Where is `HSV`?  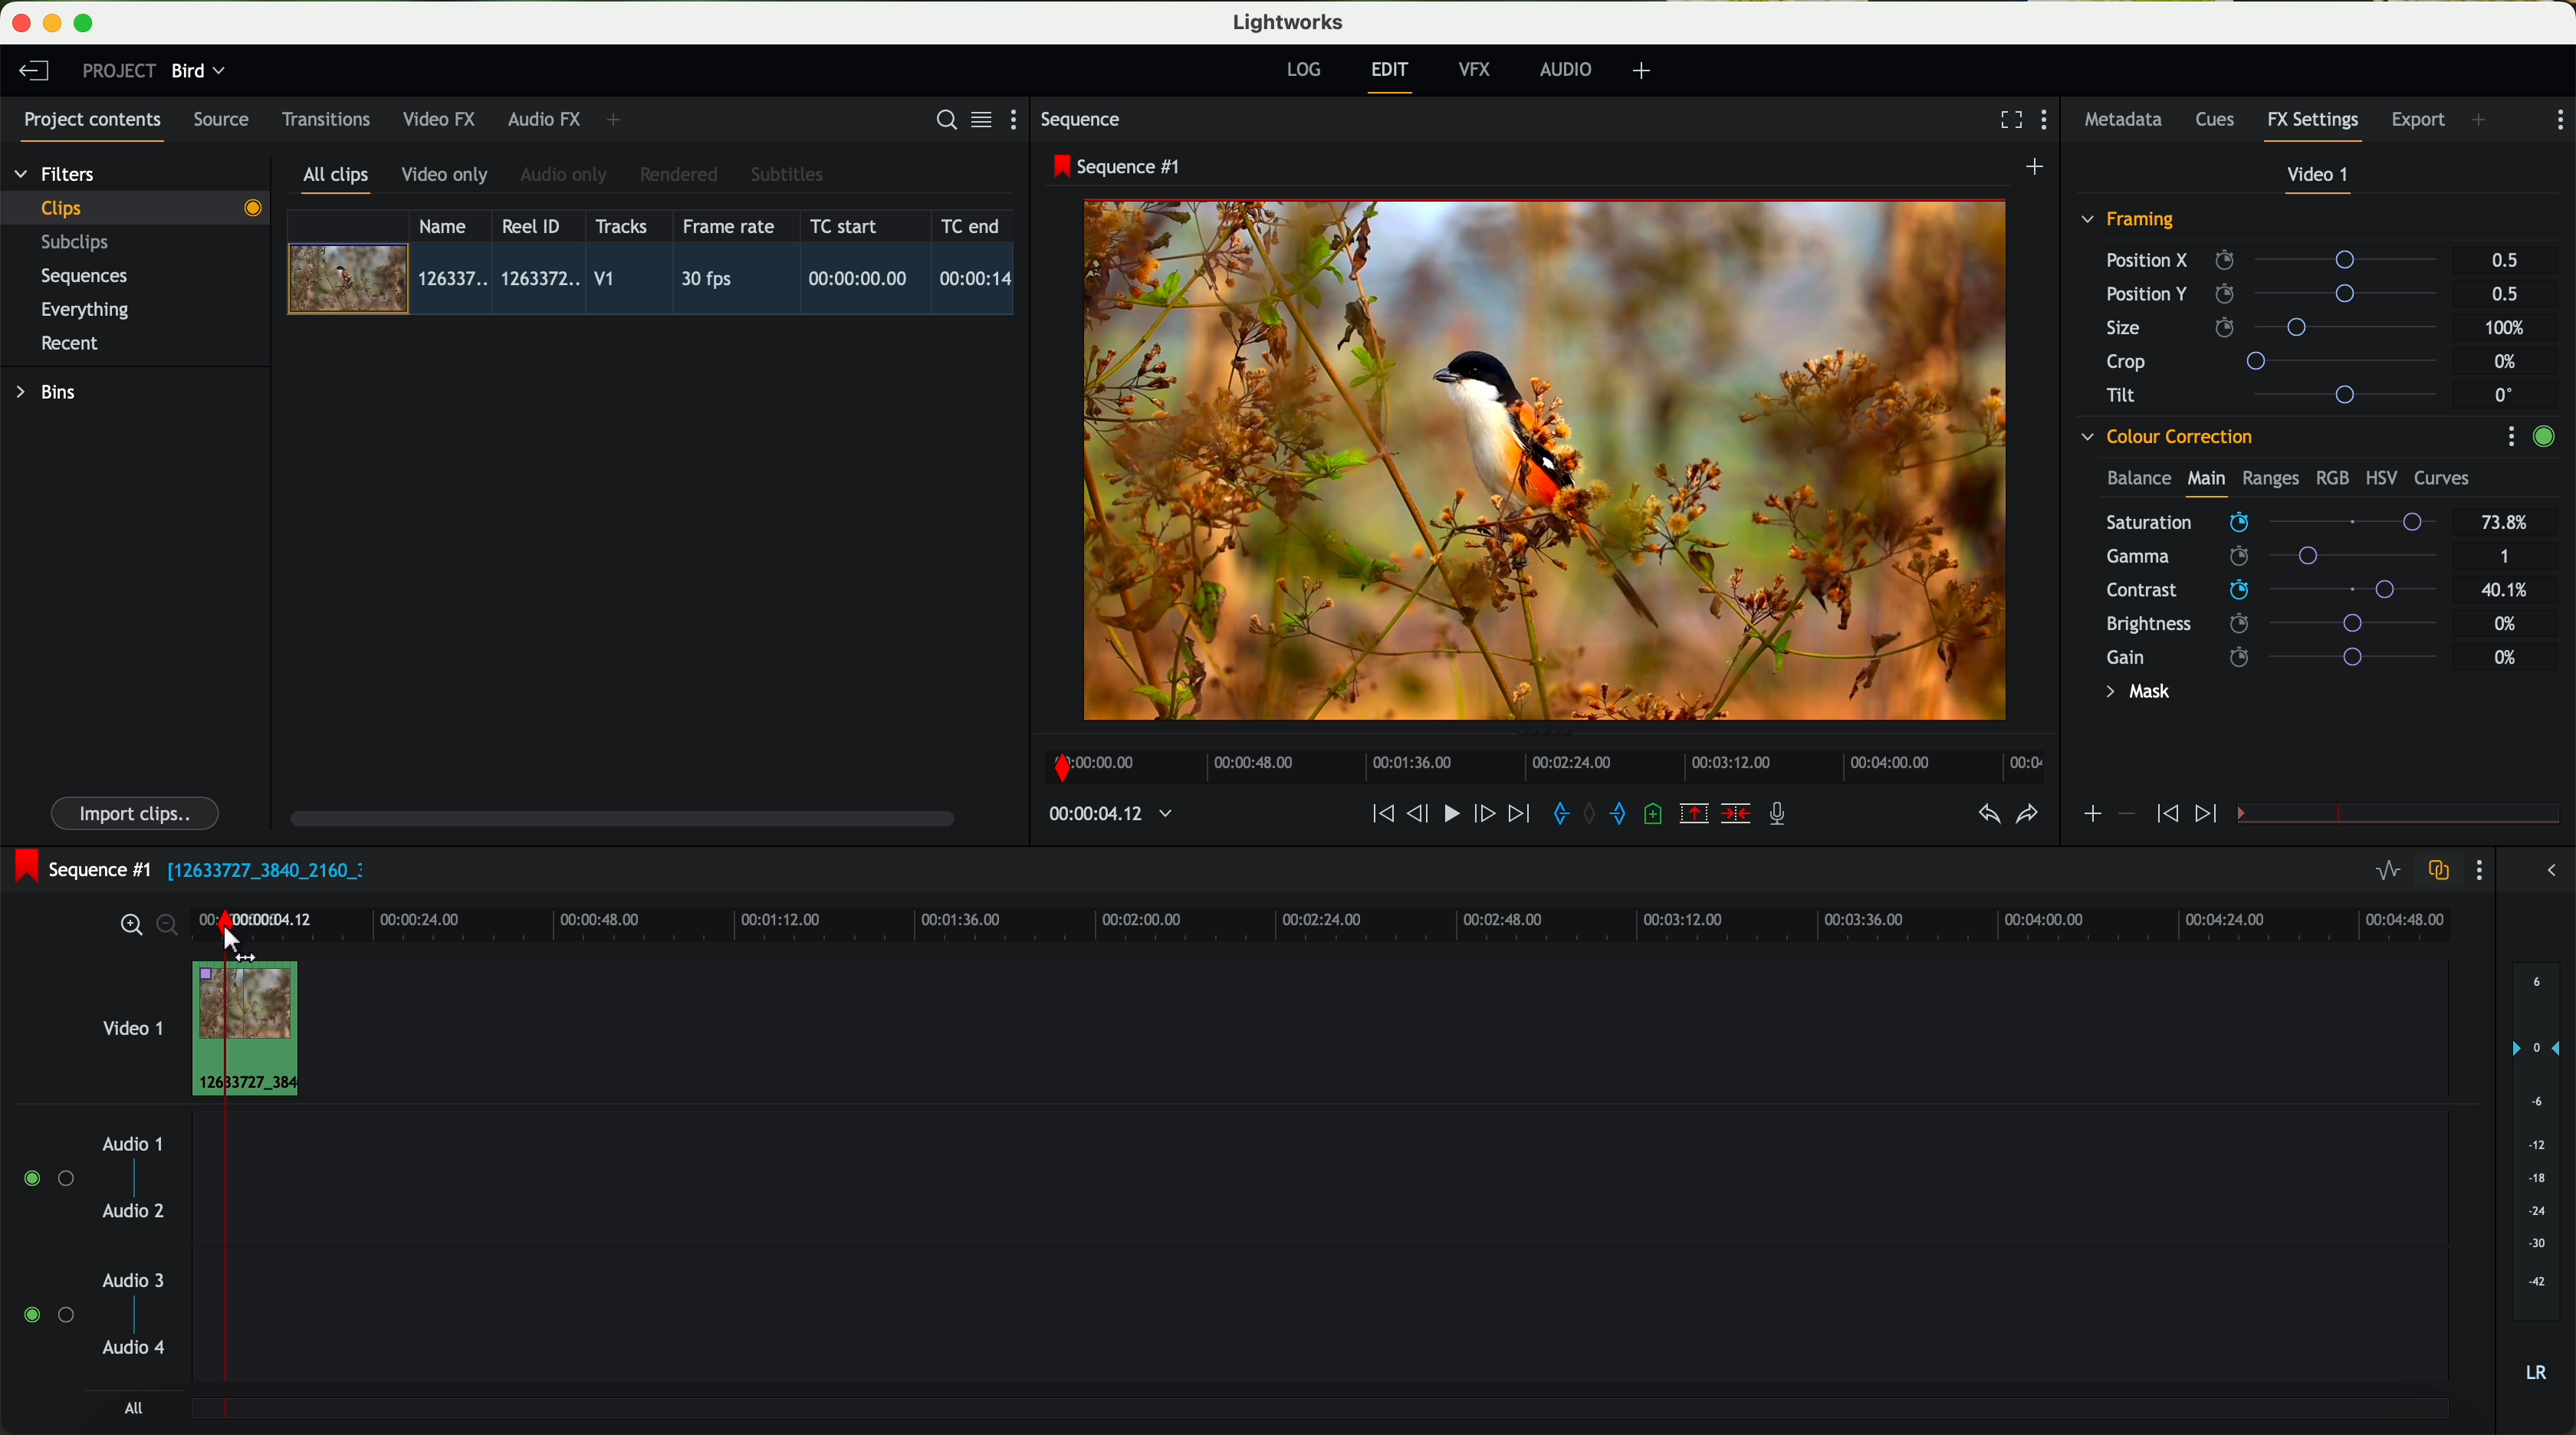
HSV is located at coordinates (2380, 477).